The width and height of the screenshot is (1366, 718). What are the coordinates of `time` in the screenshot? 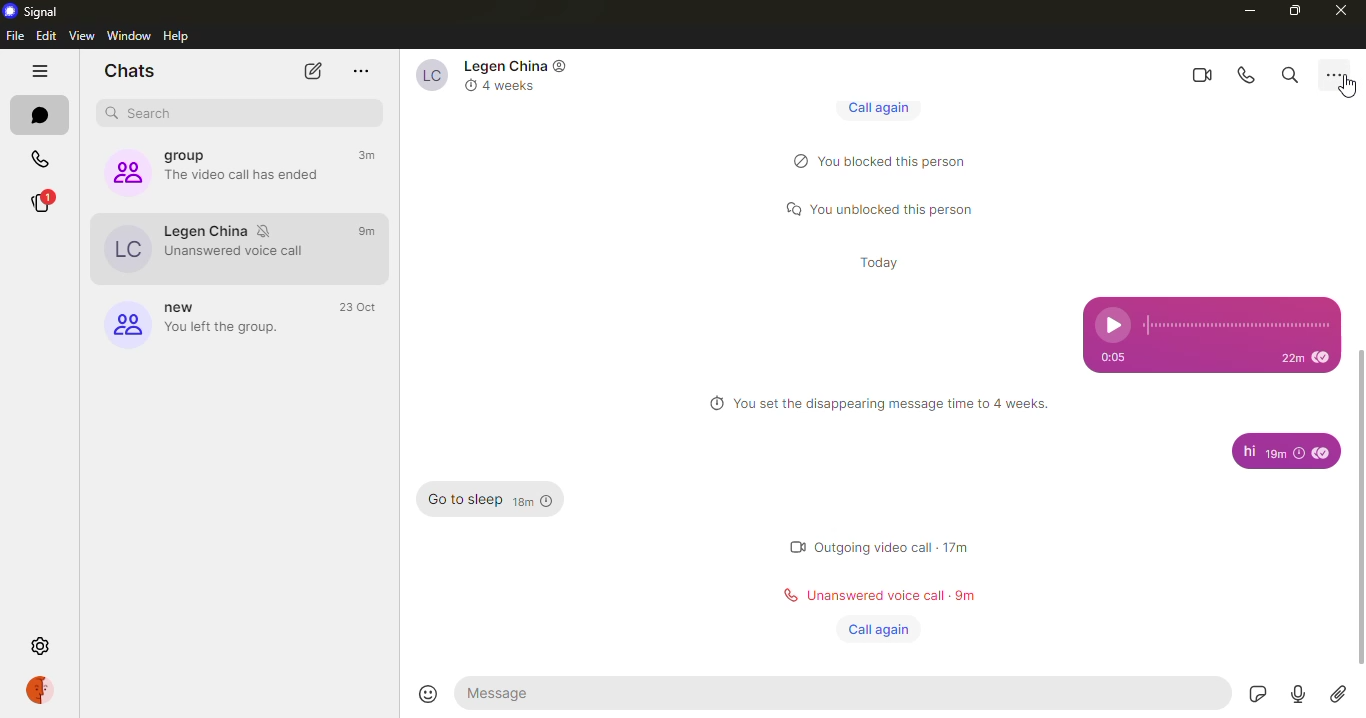 It's located at (1304, 357).